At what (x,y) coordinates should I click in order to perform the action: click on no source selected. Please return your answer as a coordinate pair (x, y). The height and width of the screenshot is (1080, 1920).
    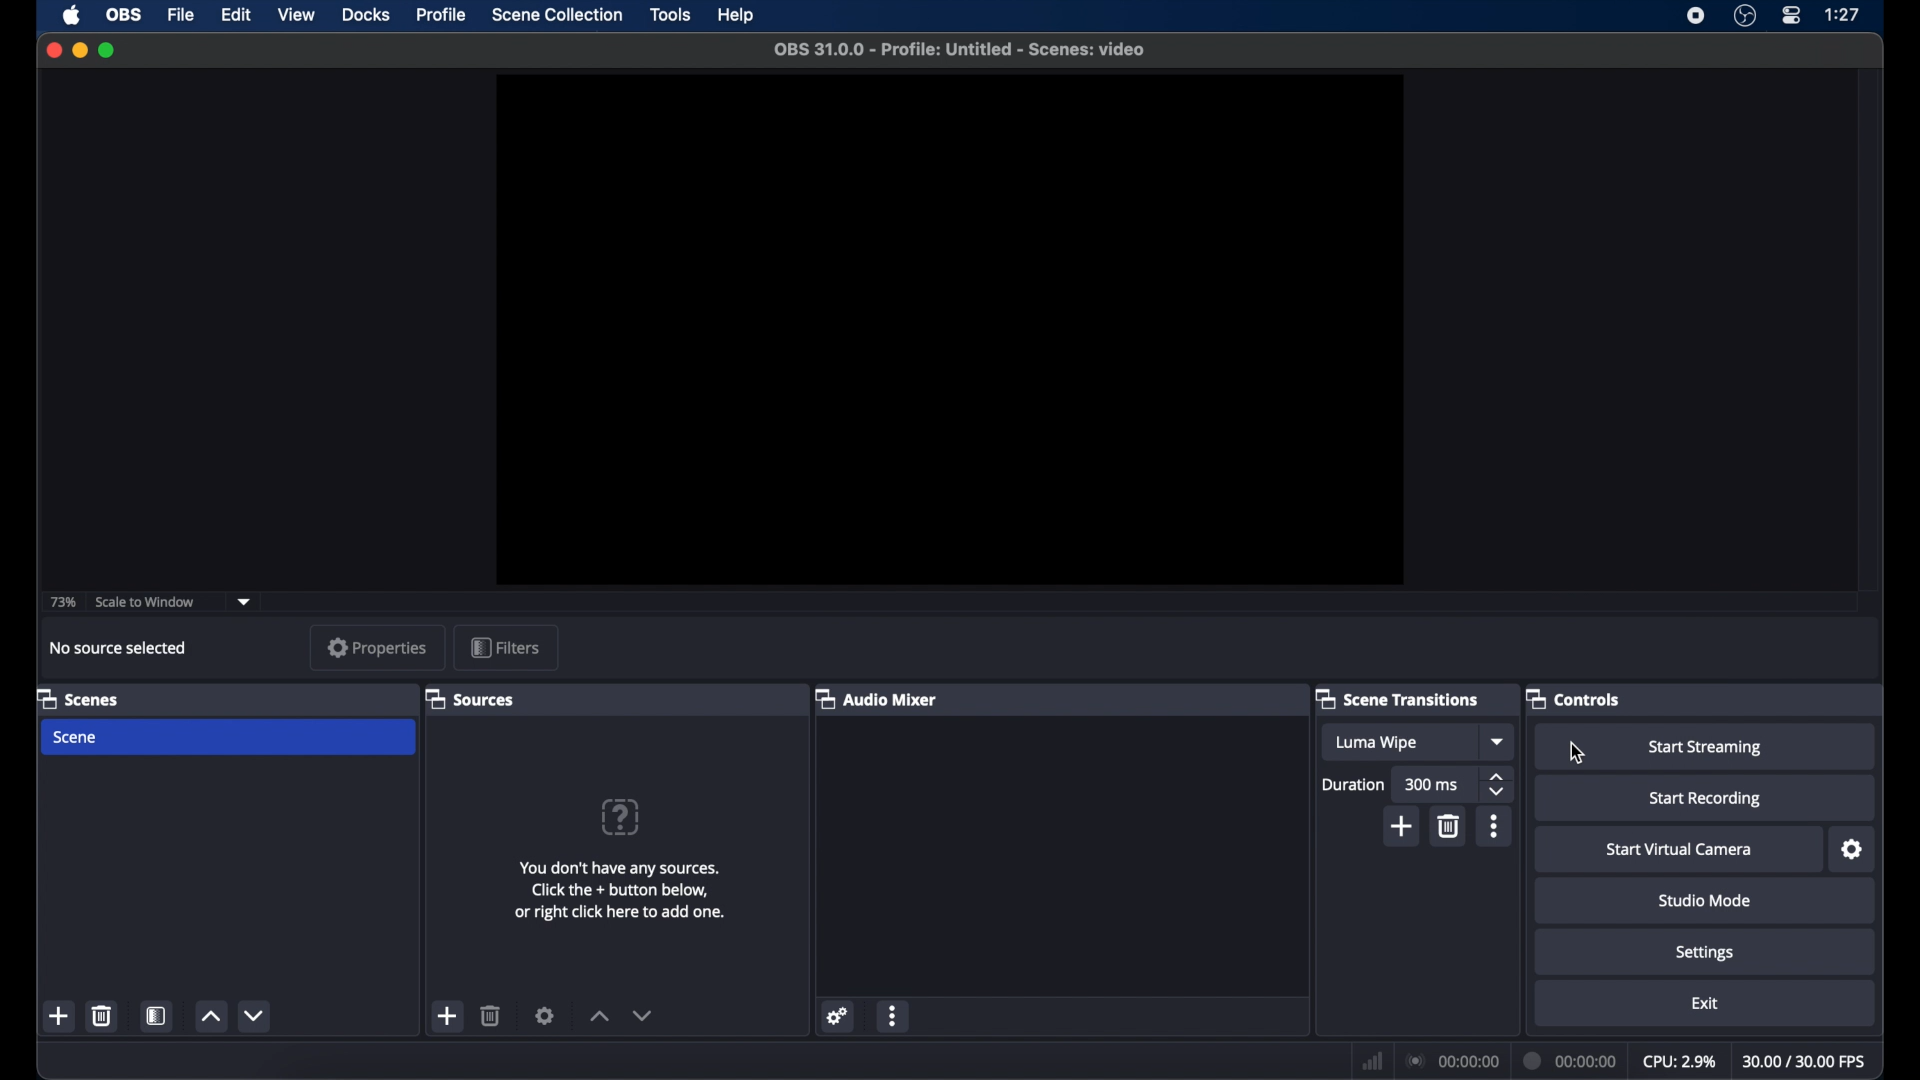
    Looking at the image, I should click on (121, 648).